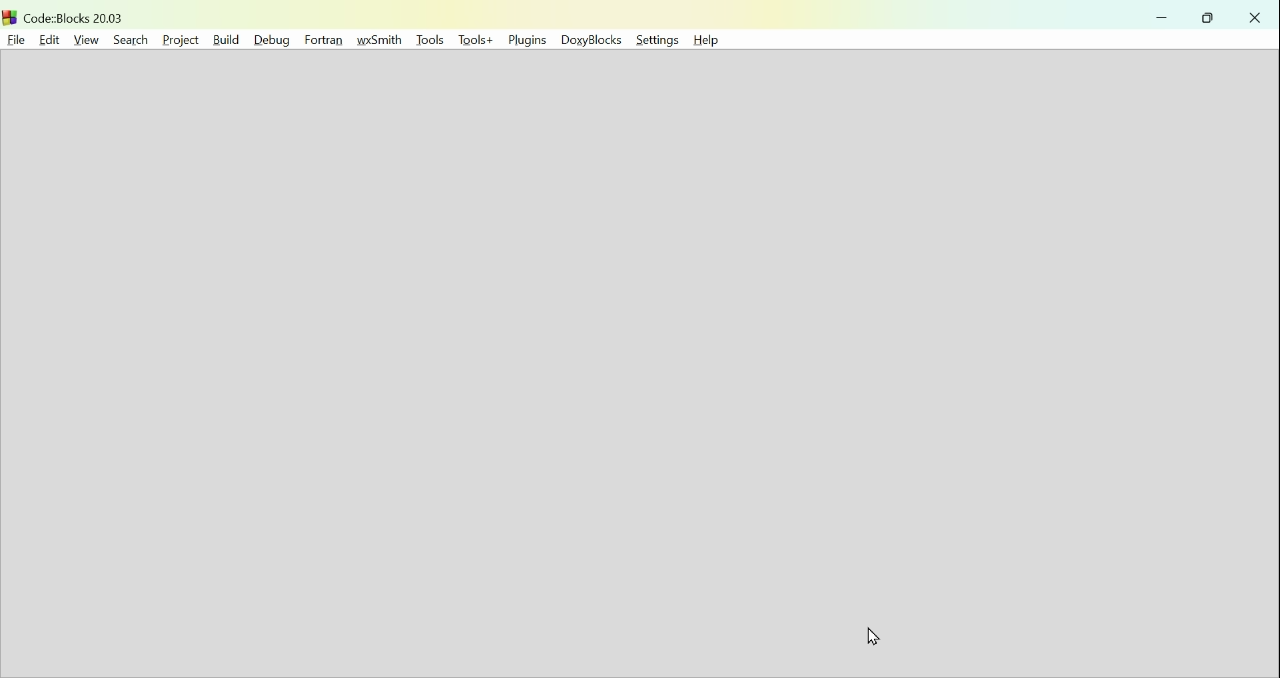  What do you see at coordinates (1210, 18) in the screenshot?
I see `Restore` at bounding box center [1210, 18].